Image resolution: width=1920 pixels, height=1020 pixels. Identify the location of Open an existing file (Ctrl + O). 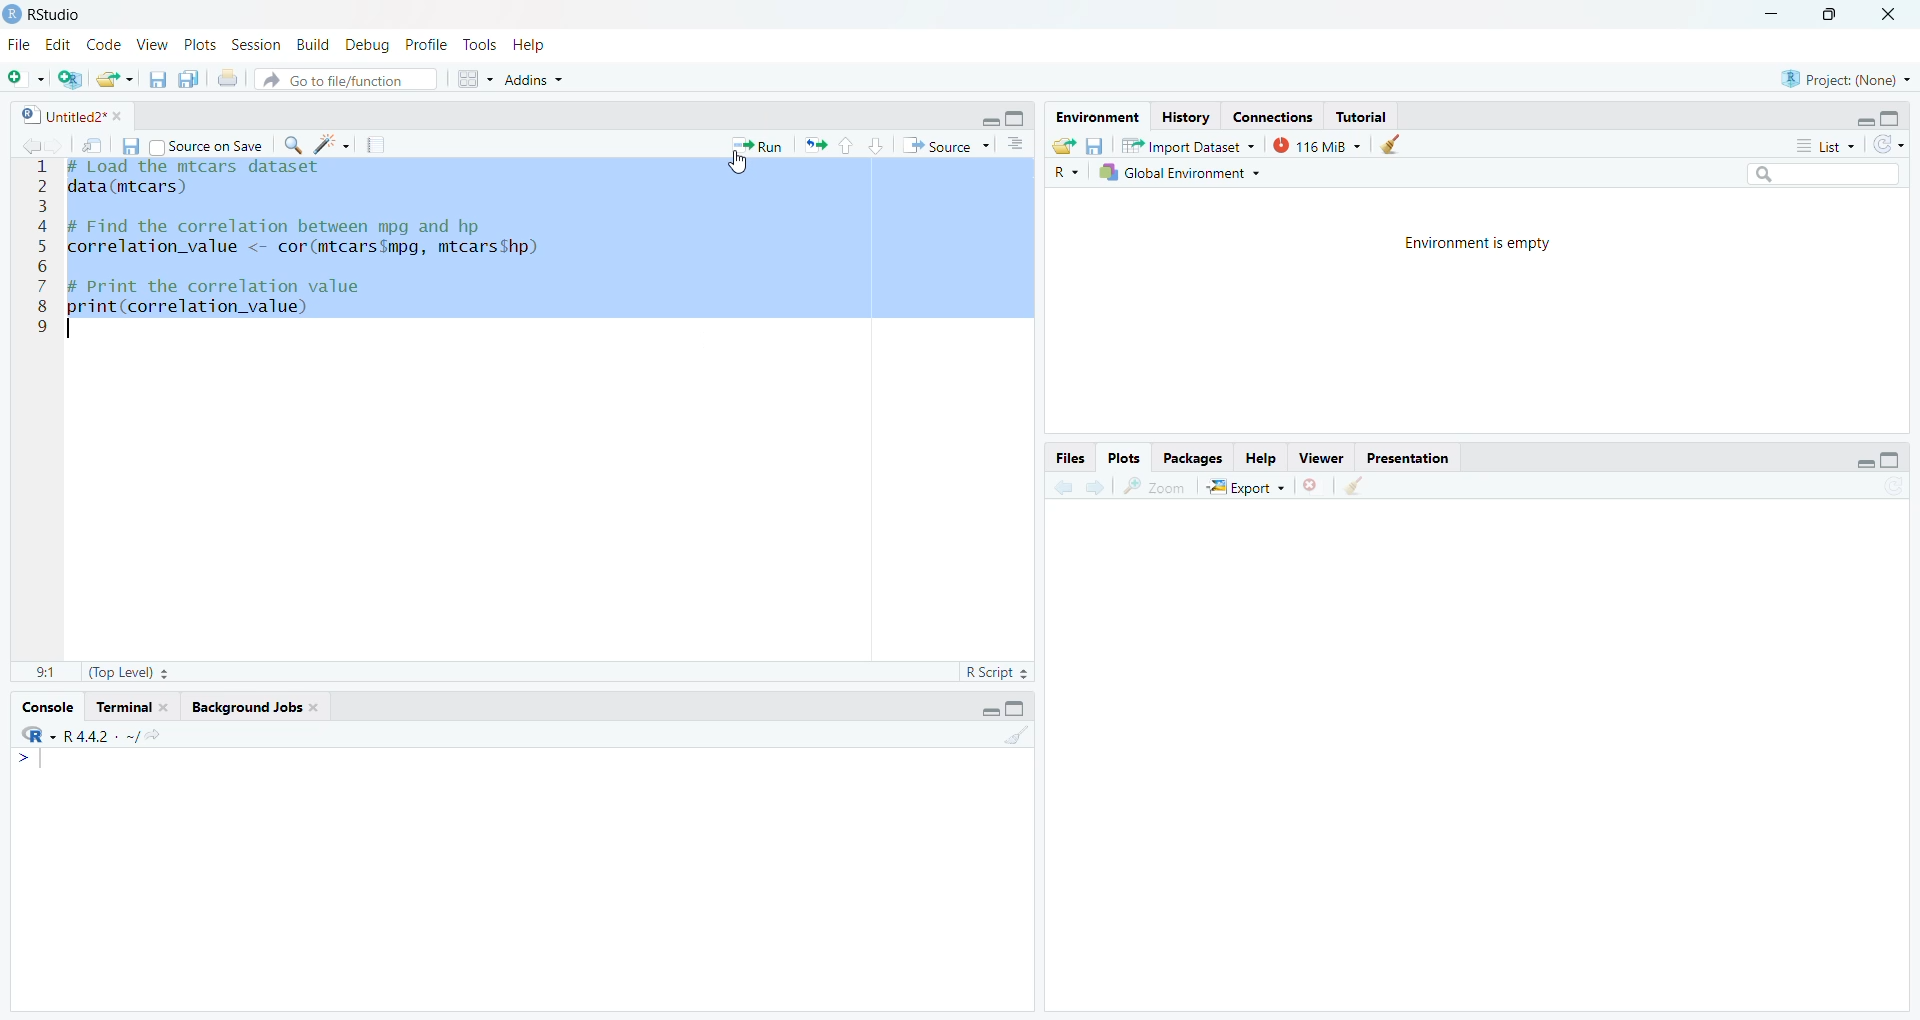
(115, 80).